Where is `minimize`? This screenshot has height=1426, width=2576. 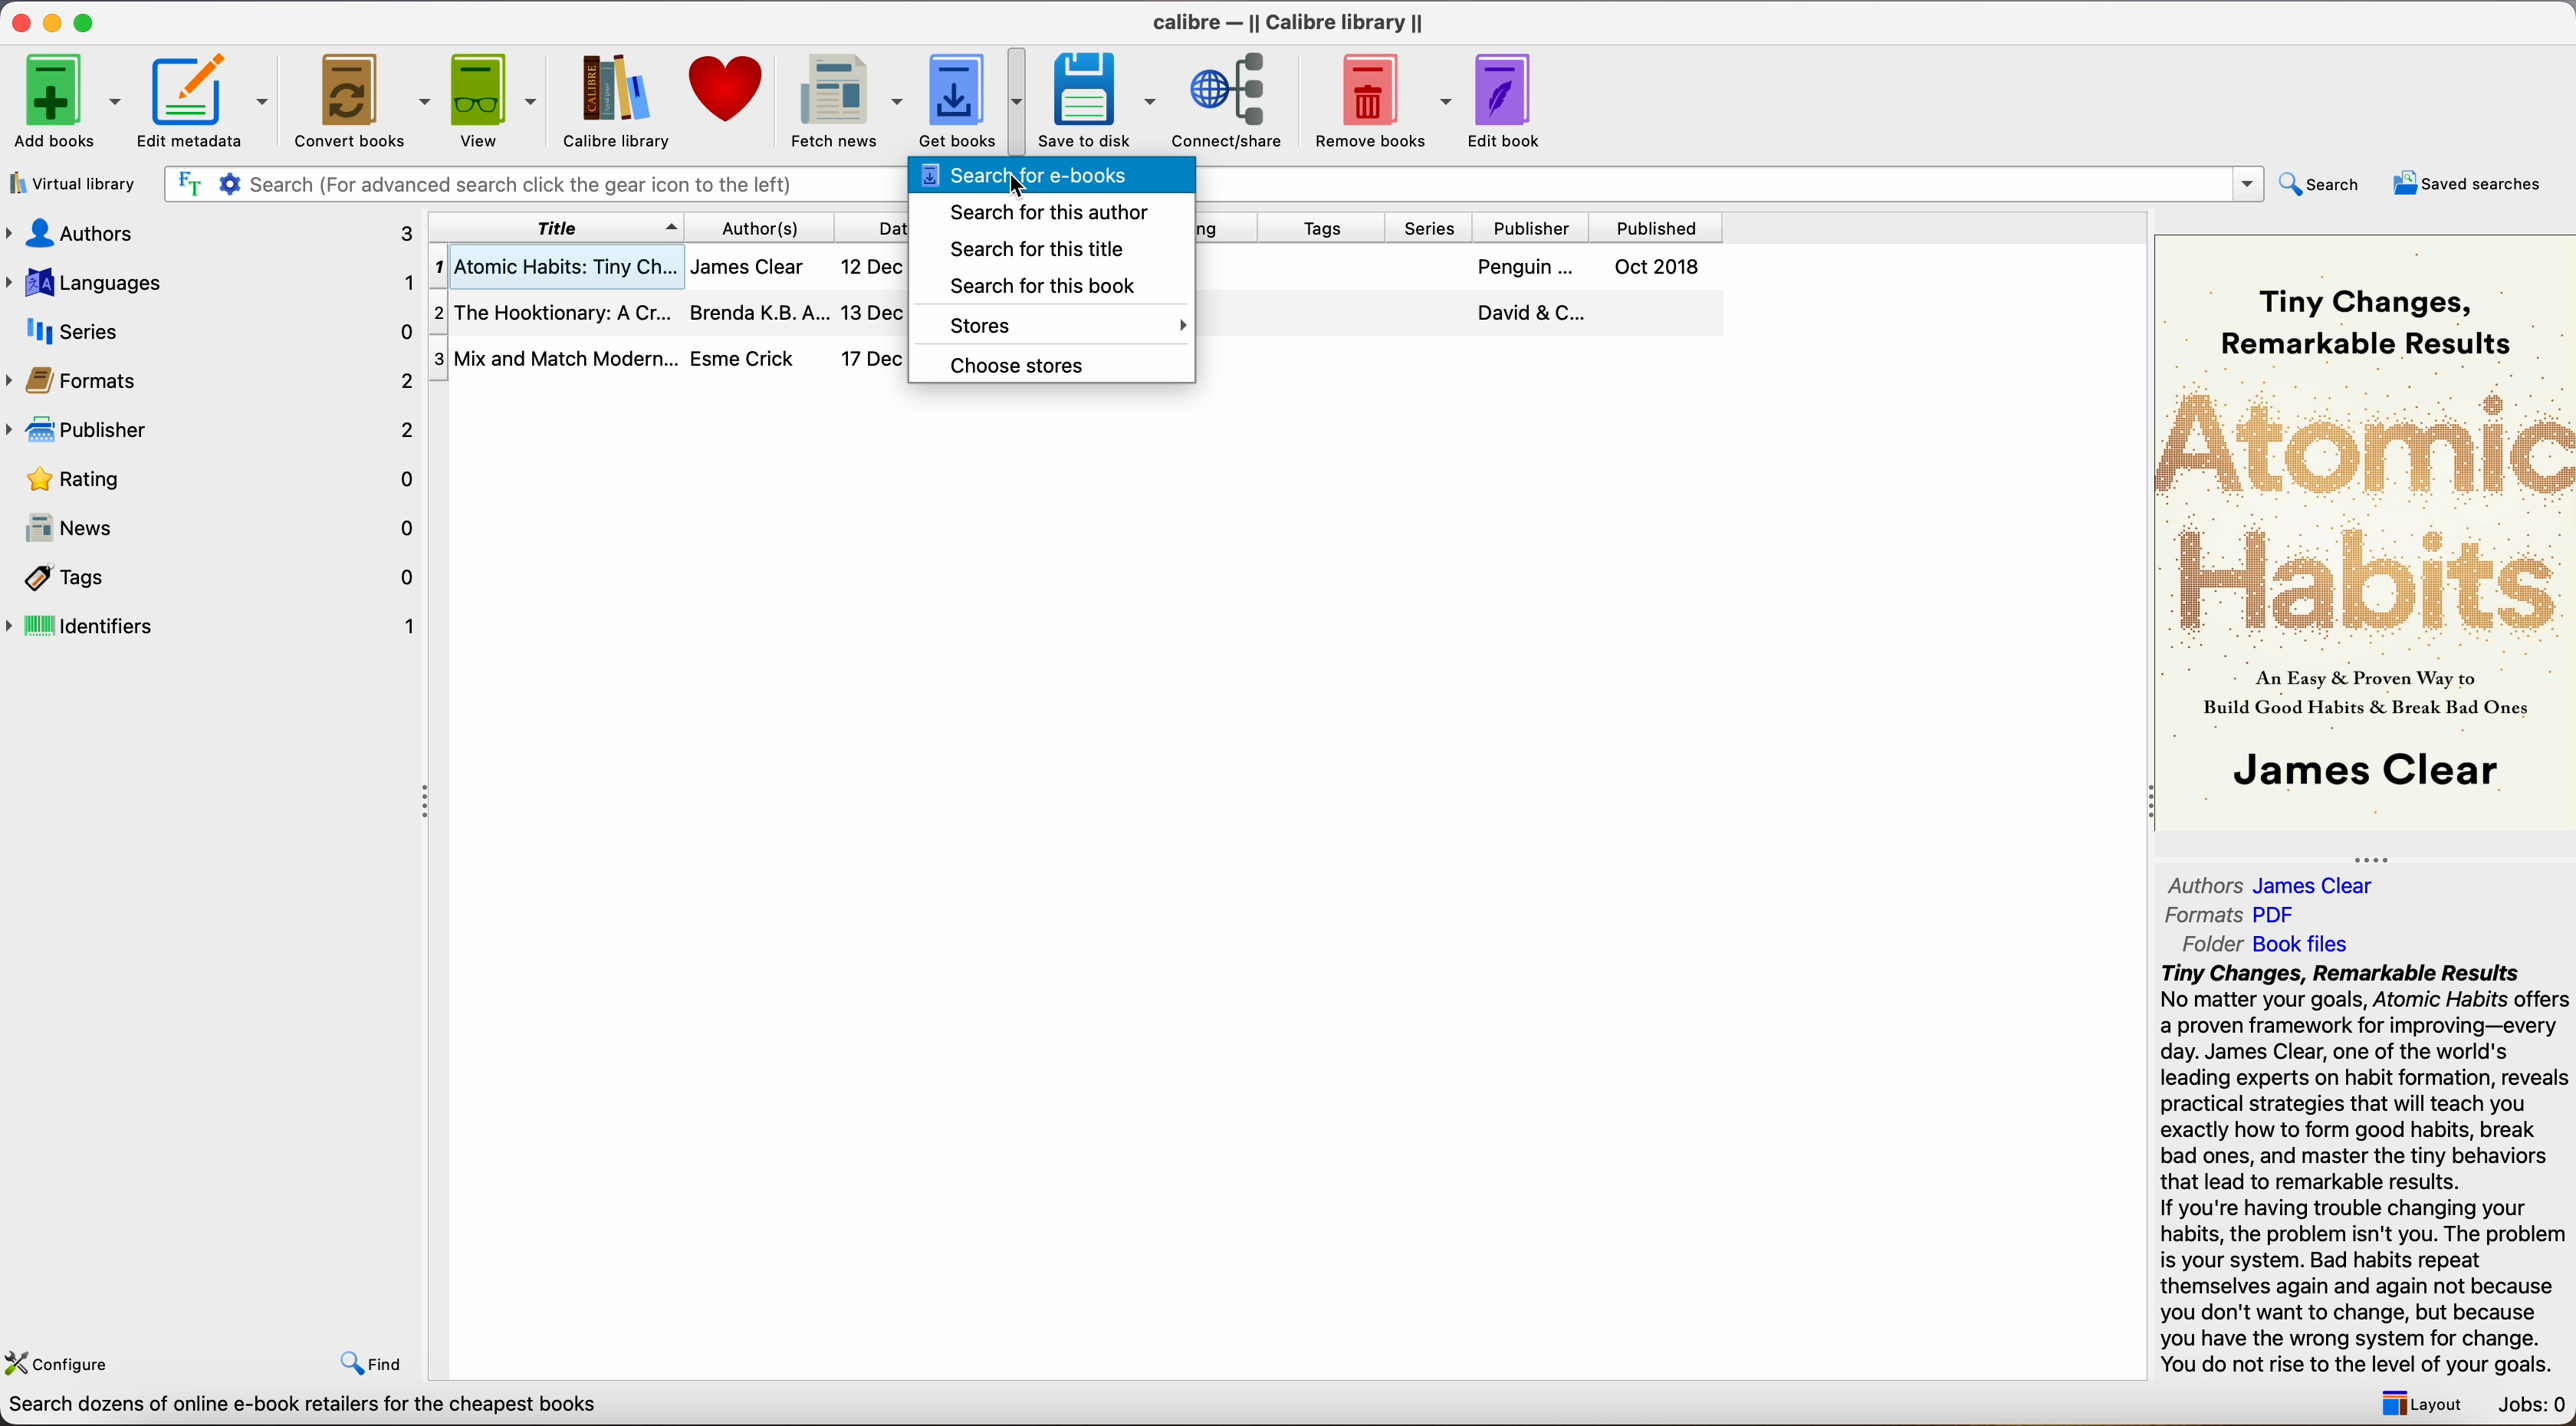 minimize is located at coordinates (56, 21).